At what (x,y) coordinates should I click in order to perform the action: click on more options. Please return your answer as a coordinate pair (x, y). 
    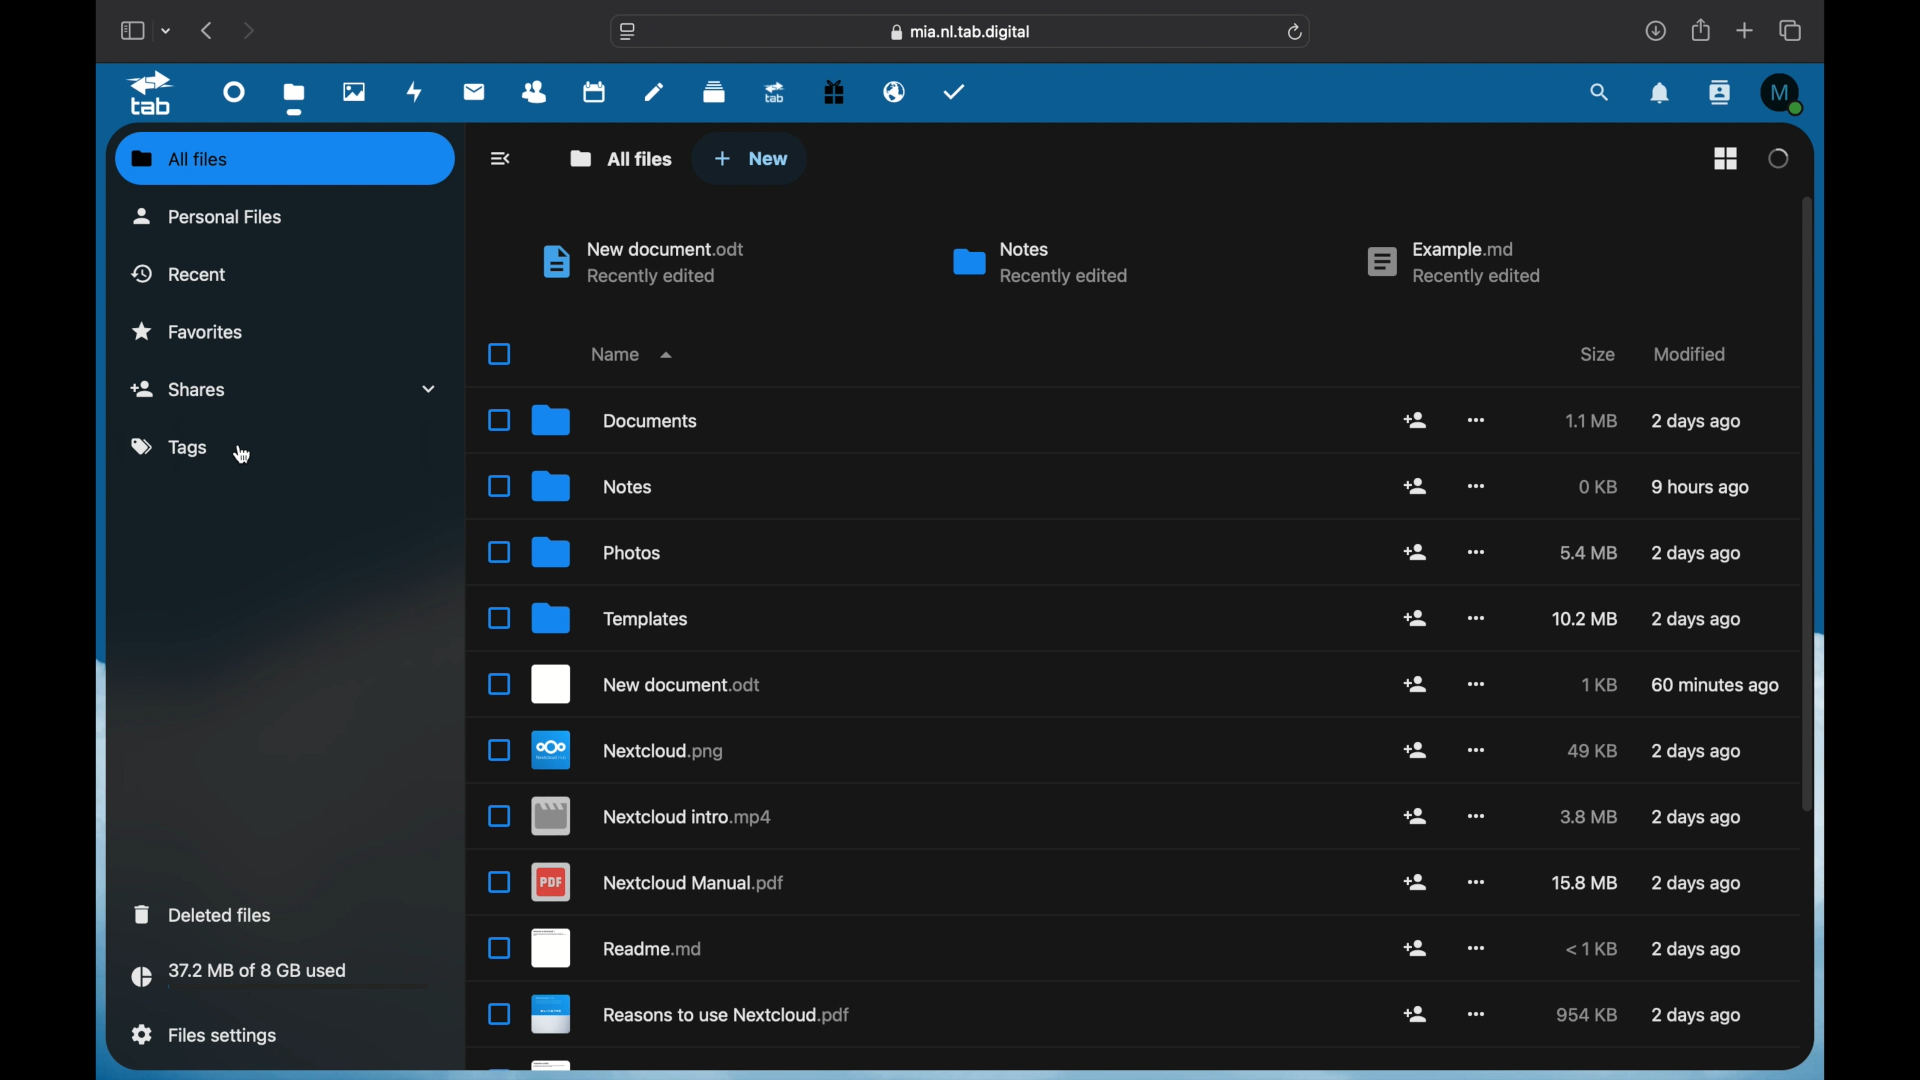
    Looking at the image, I should click on (1478, 421).